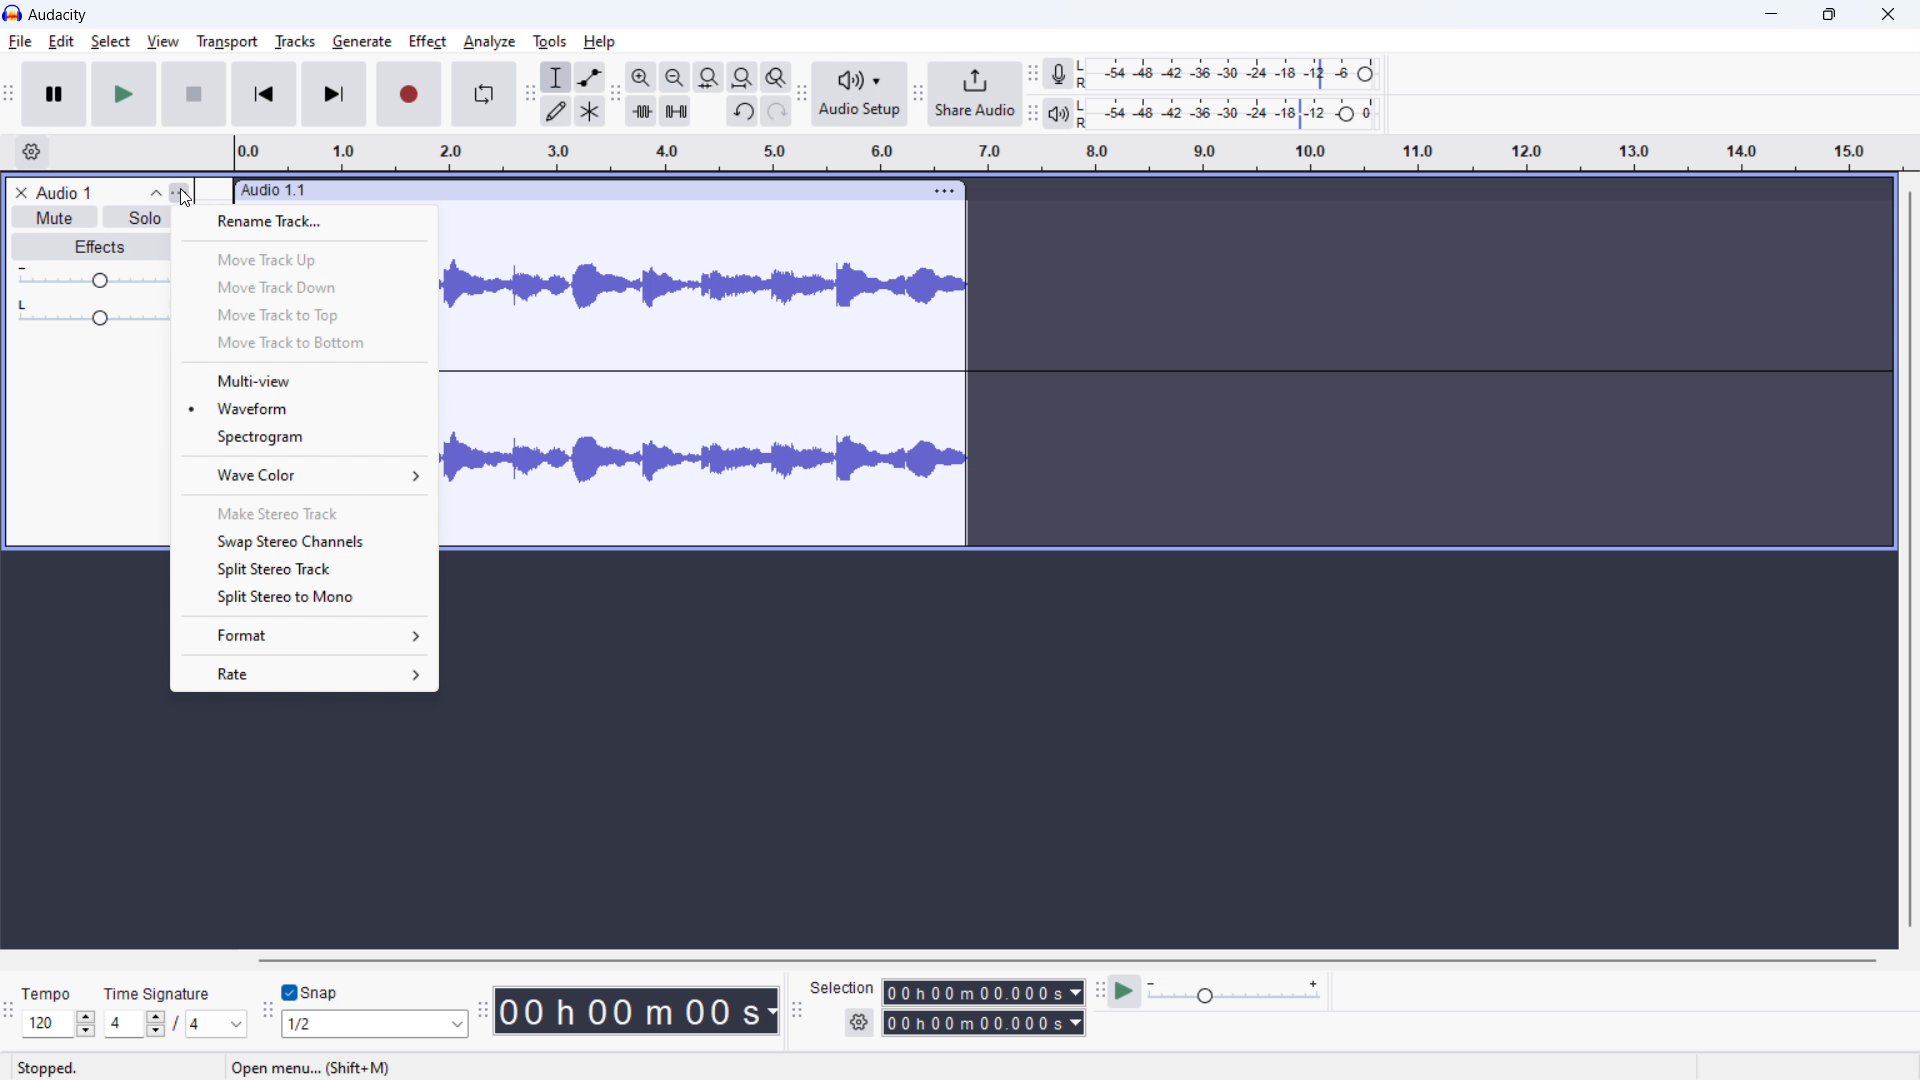 This screenshot has height=1080, width=1920. I want to click on transport, so click(226, 41).